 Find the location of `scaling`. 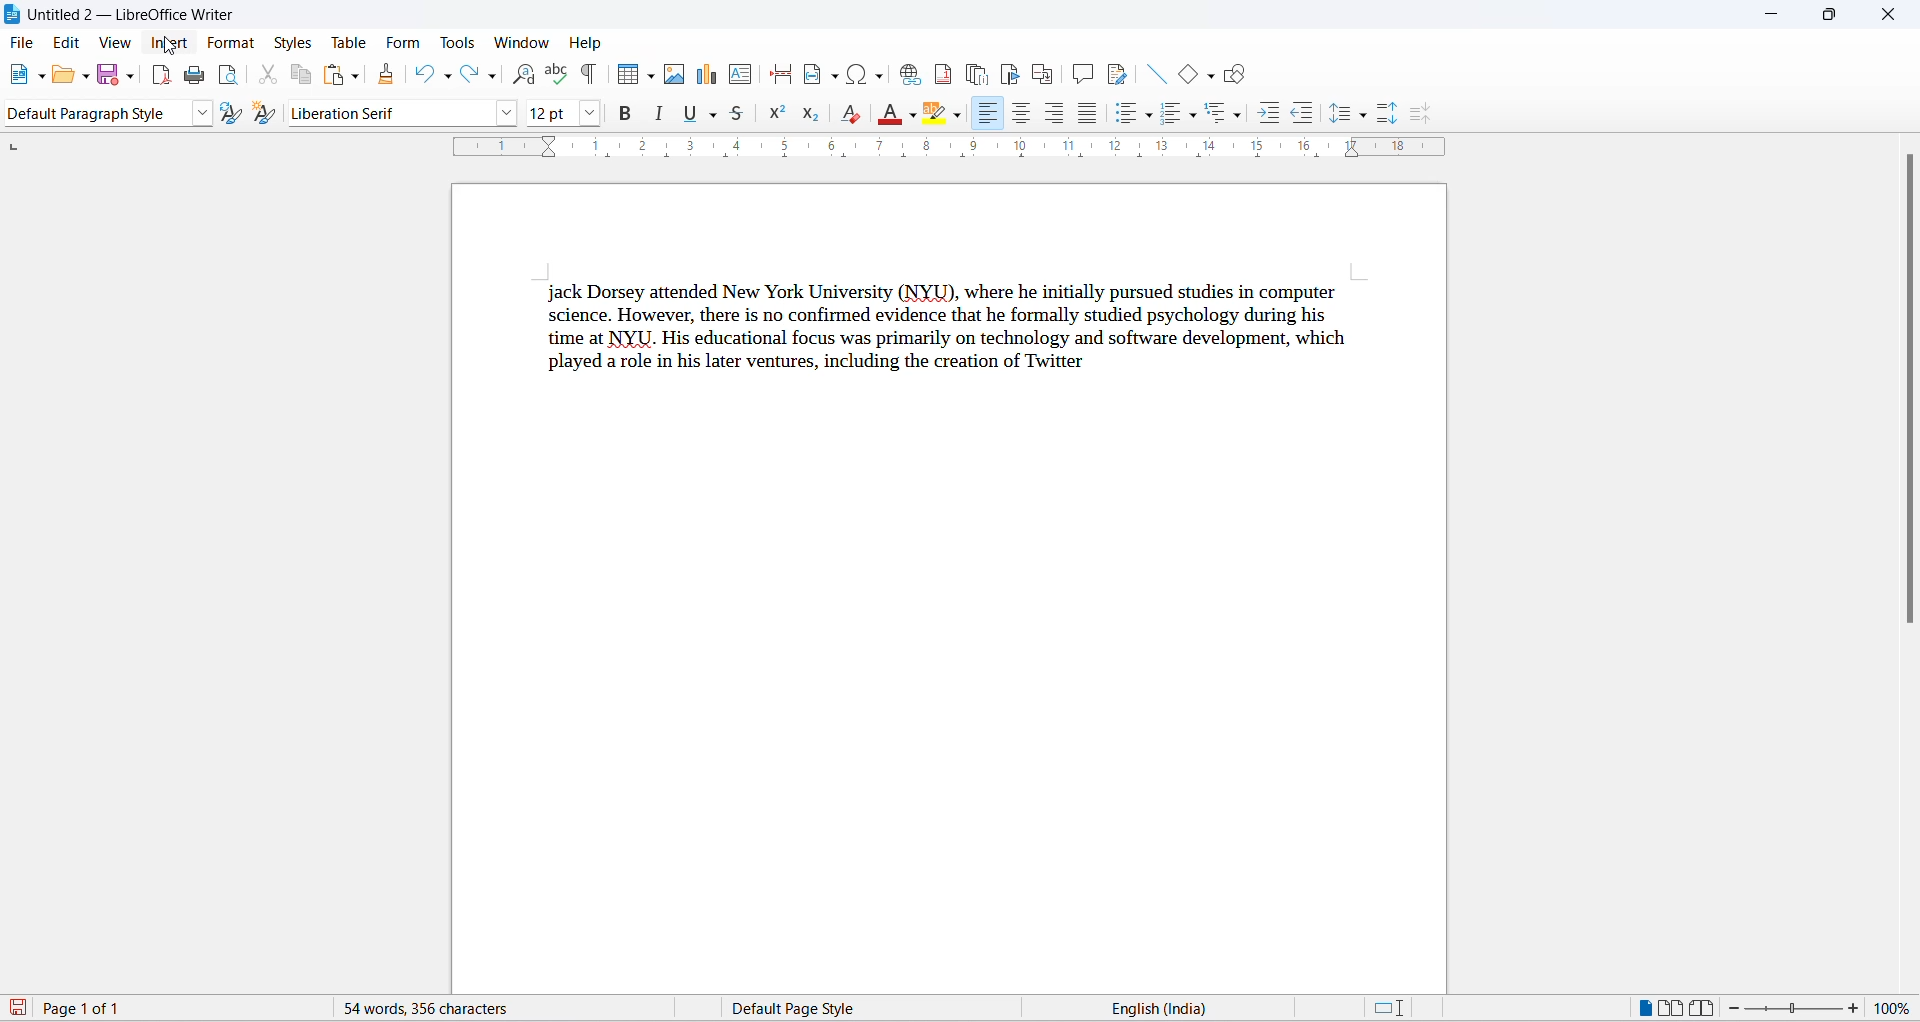

scaling is located at coordinates (970, 150).